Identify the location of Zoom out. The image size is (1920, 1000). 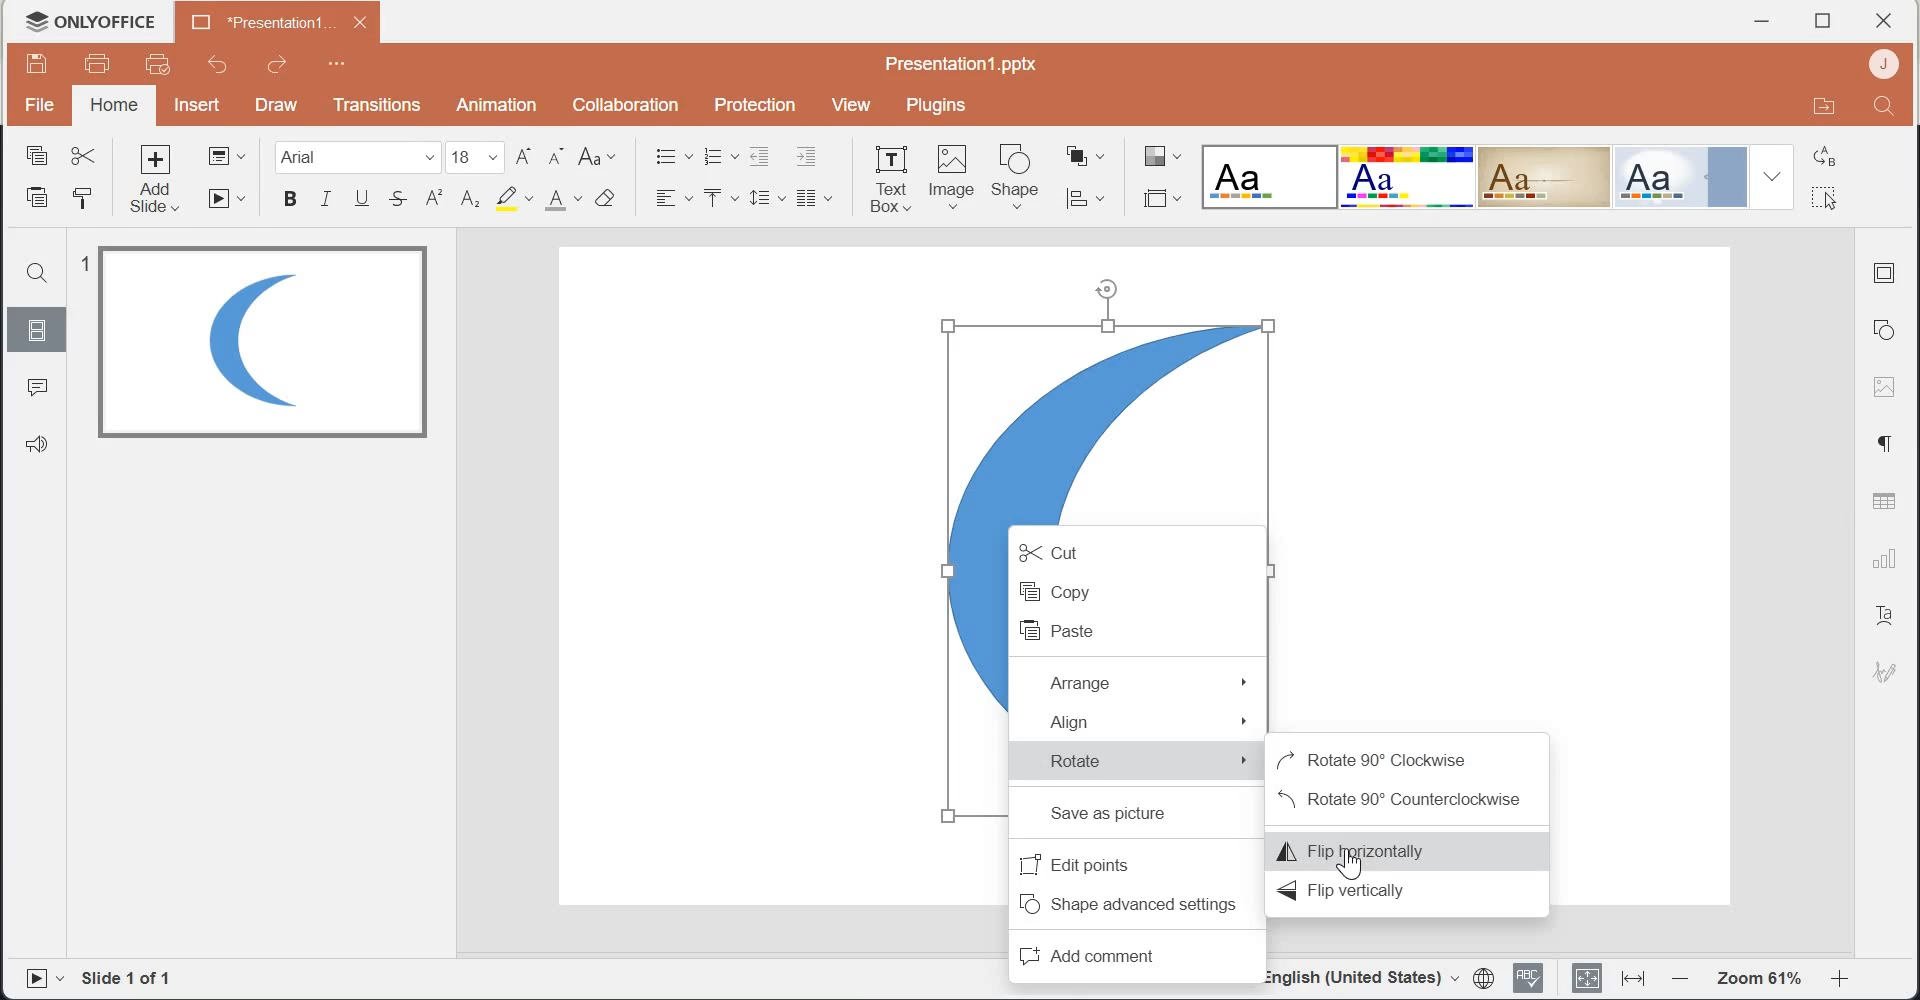
(1679, 980).